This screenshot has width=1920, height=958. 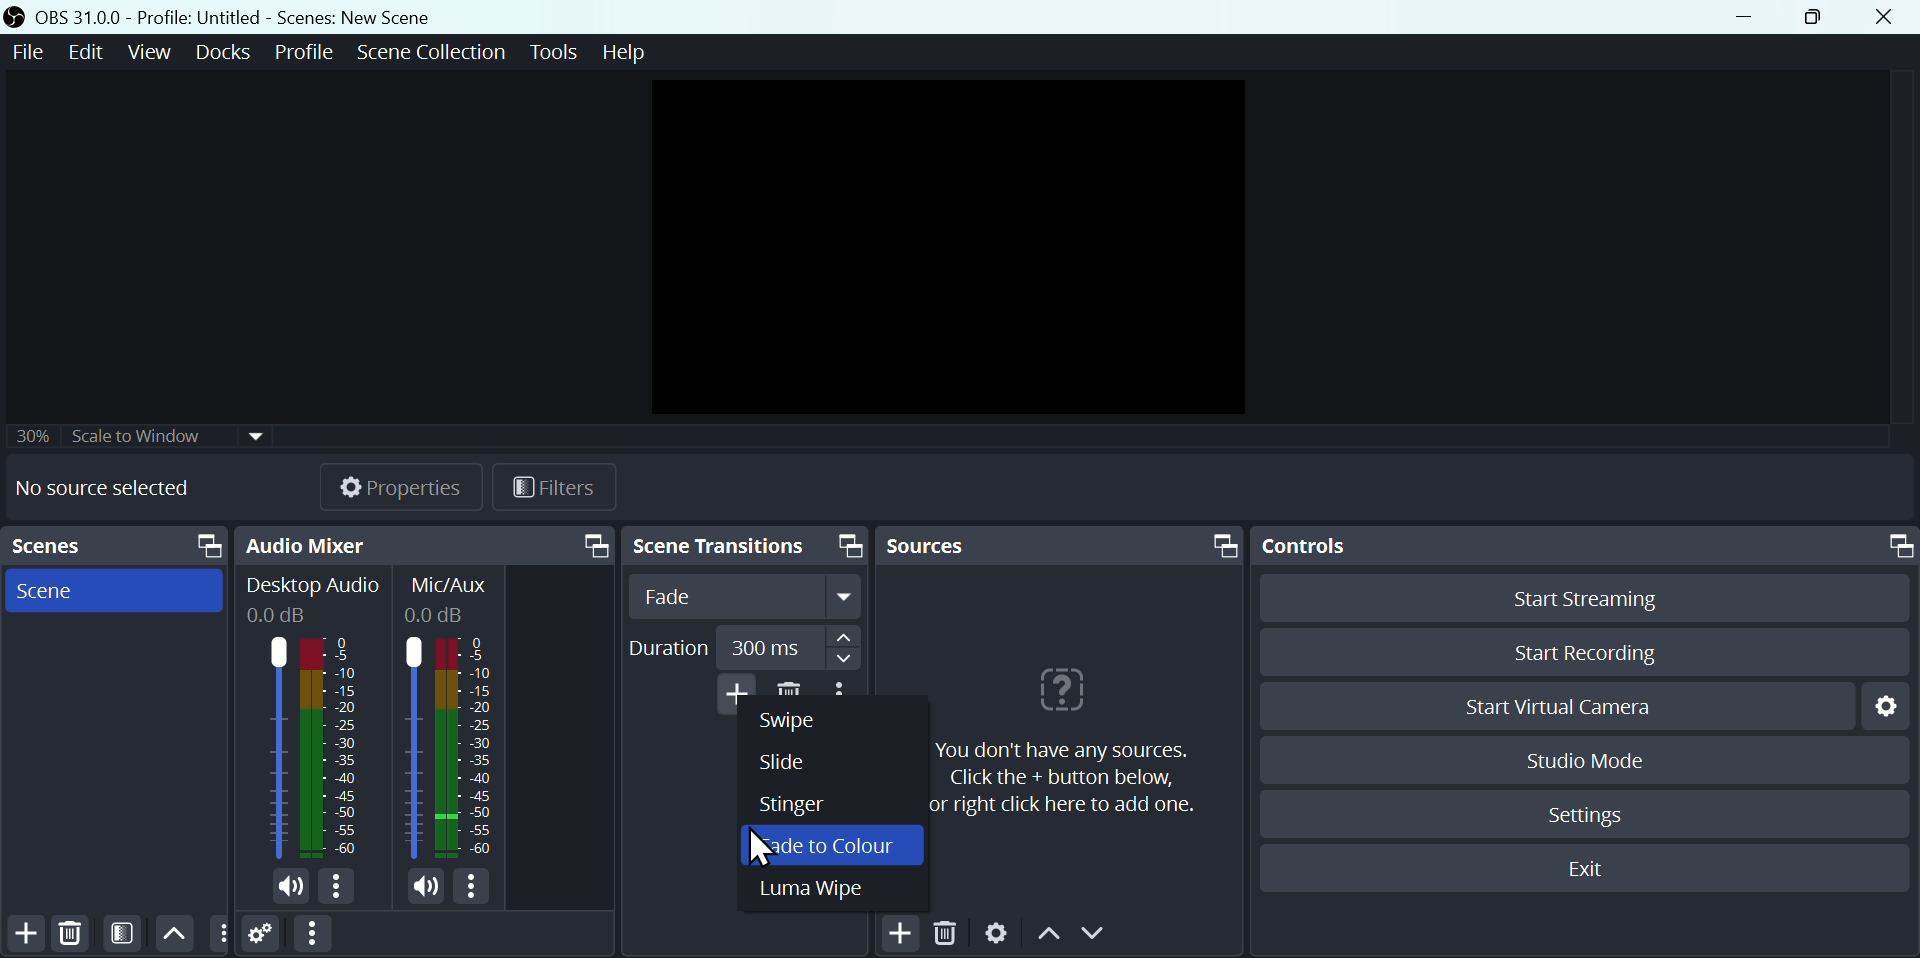 I want to click on , so click(x=153, y=51).